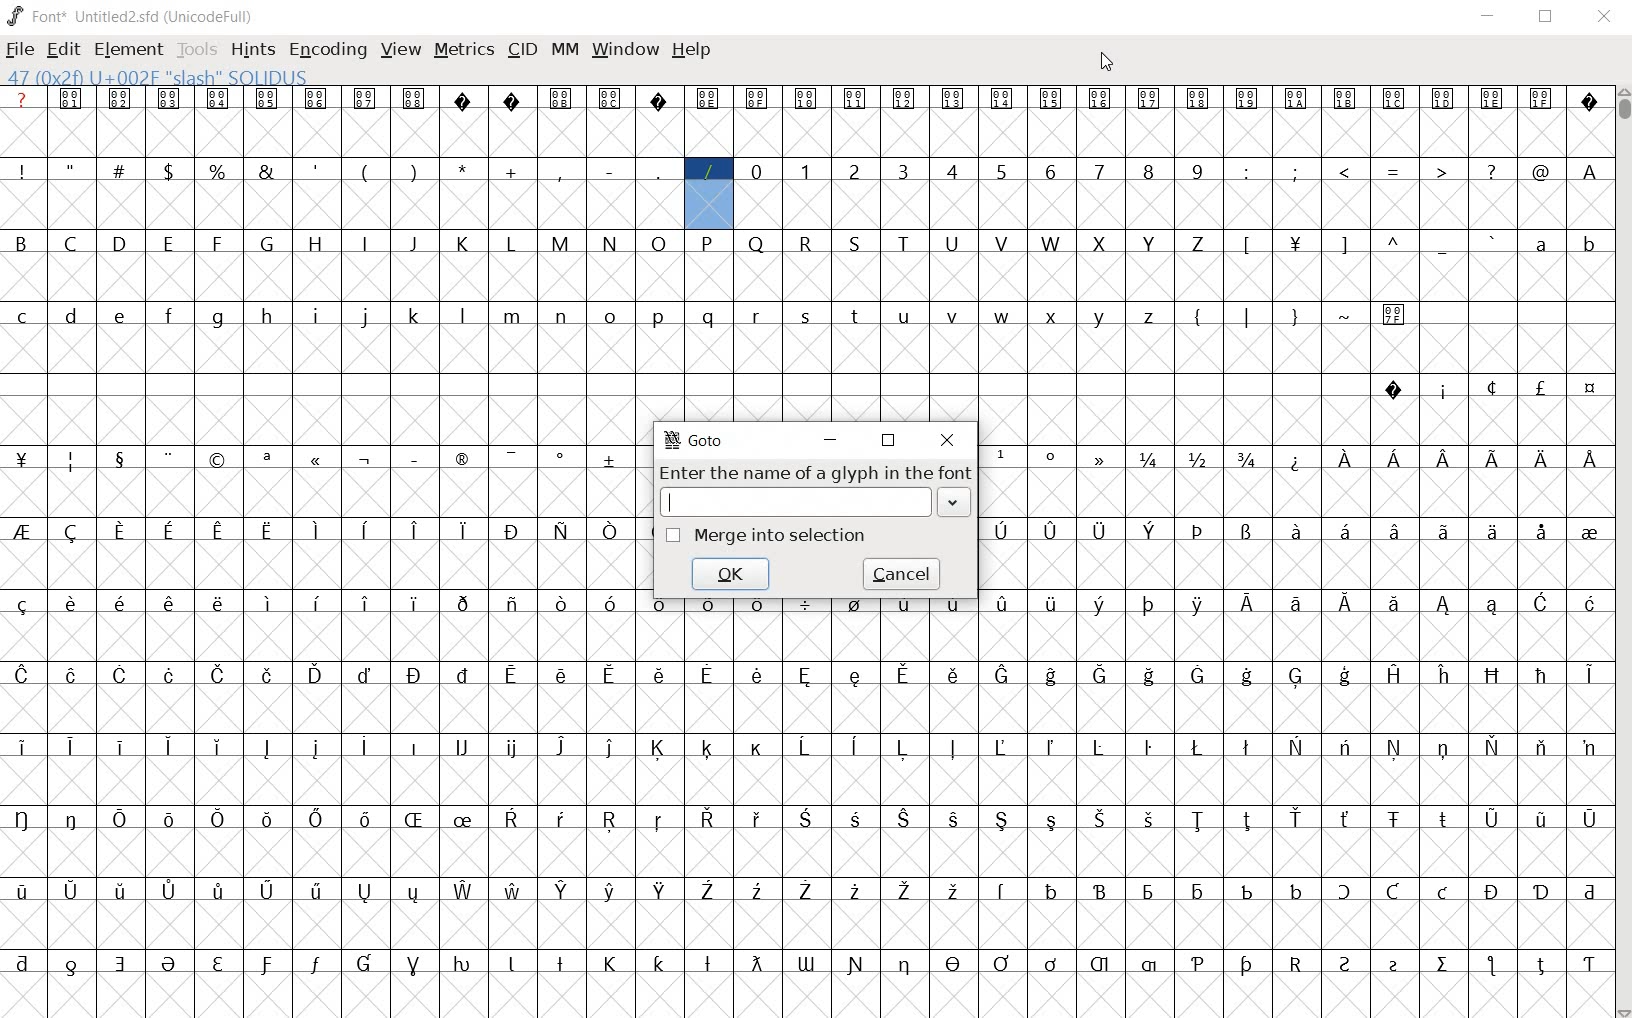  Describe the element at coordinates (463, 531) in the screenshot. I see `glyph` at that location.